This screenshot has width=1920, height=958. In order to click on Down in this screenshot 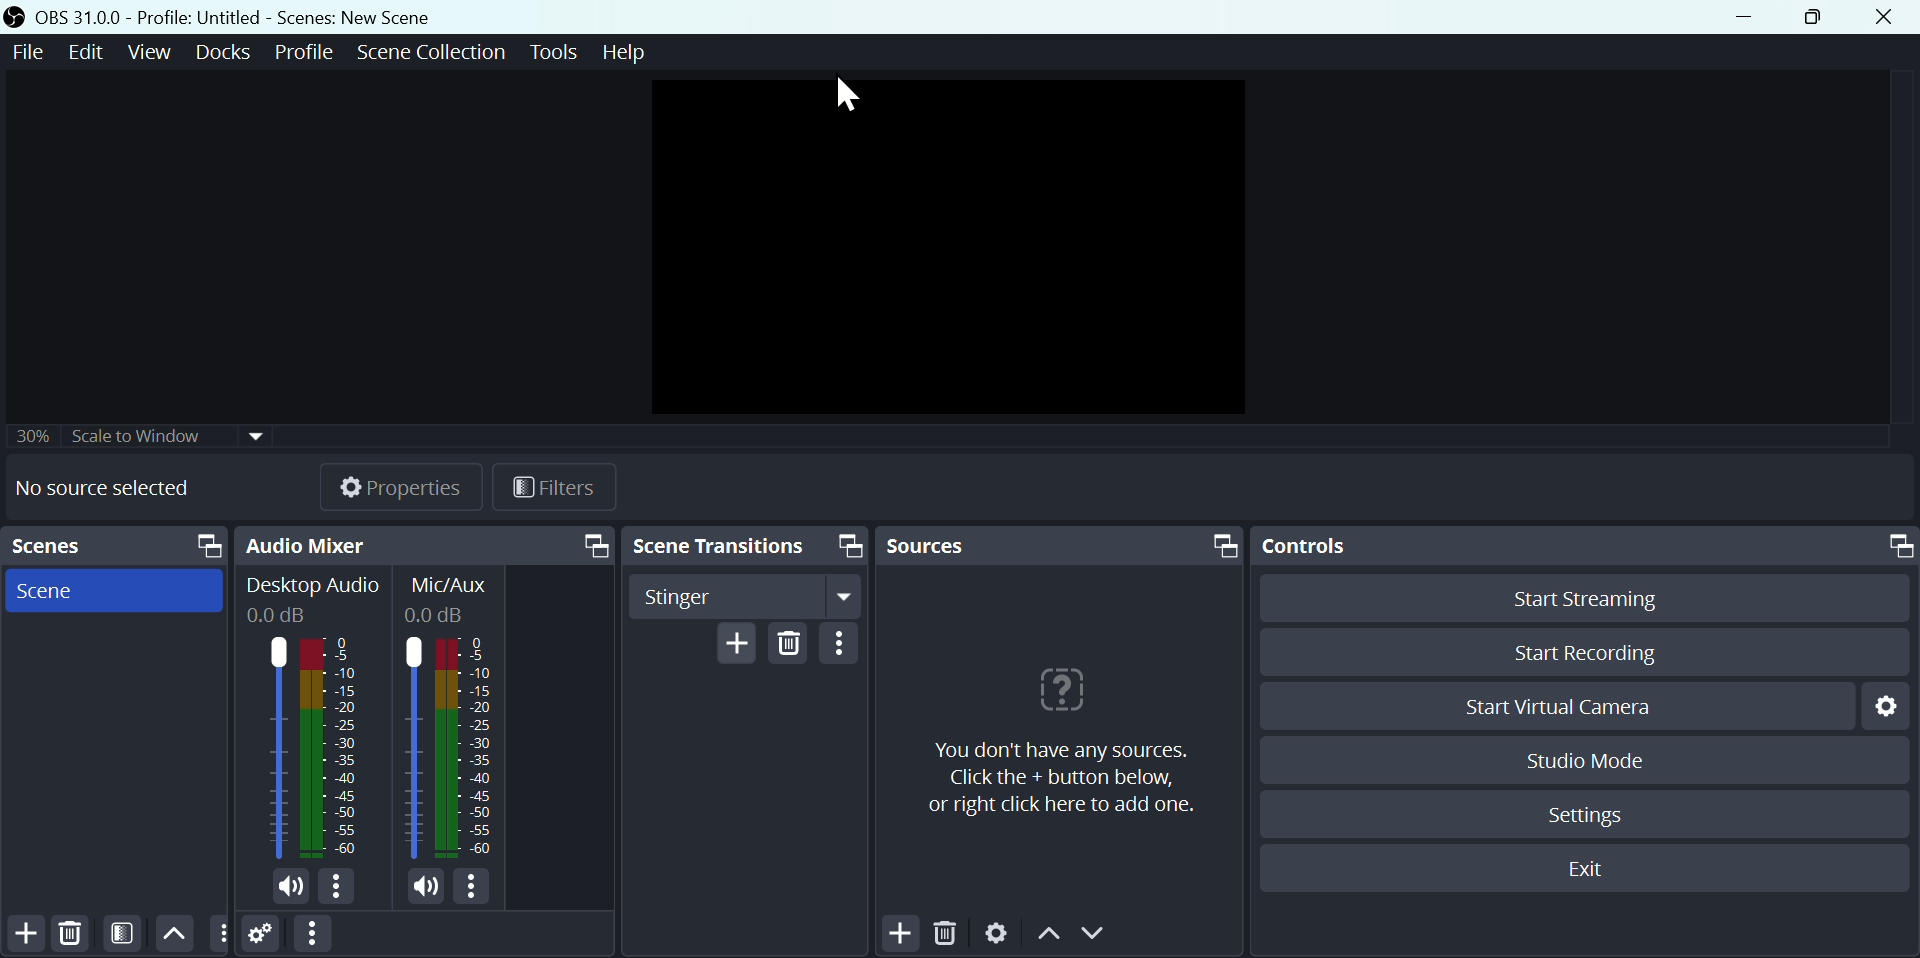, I will do `click(1101, 936)`.